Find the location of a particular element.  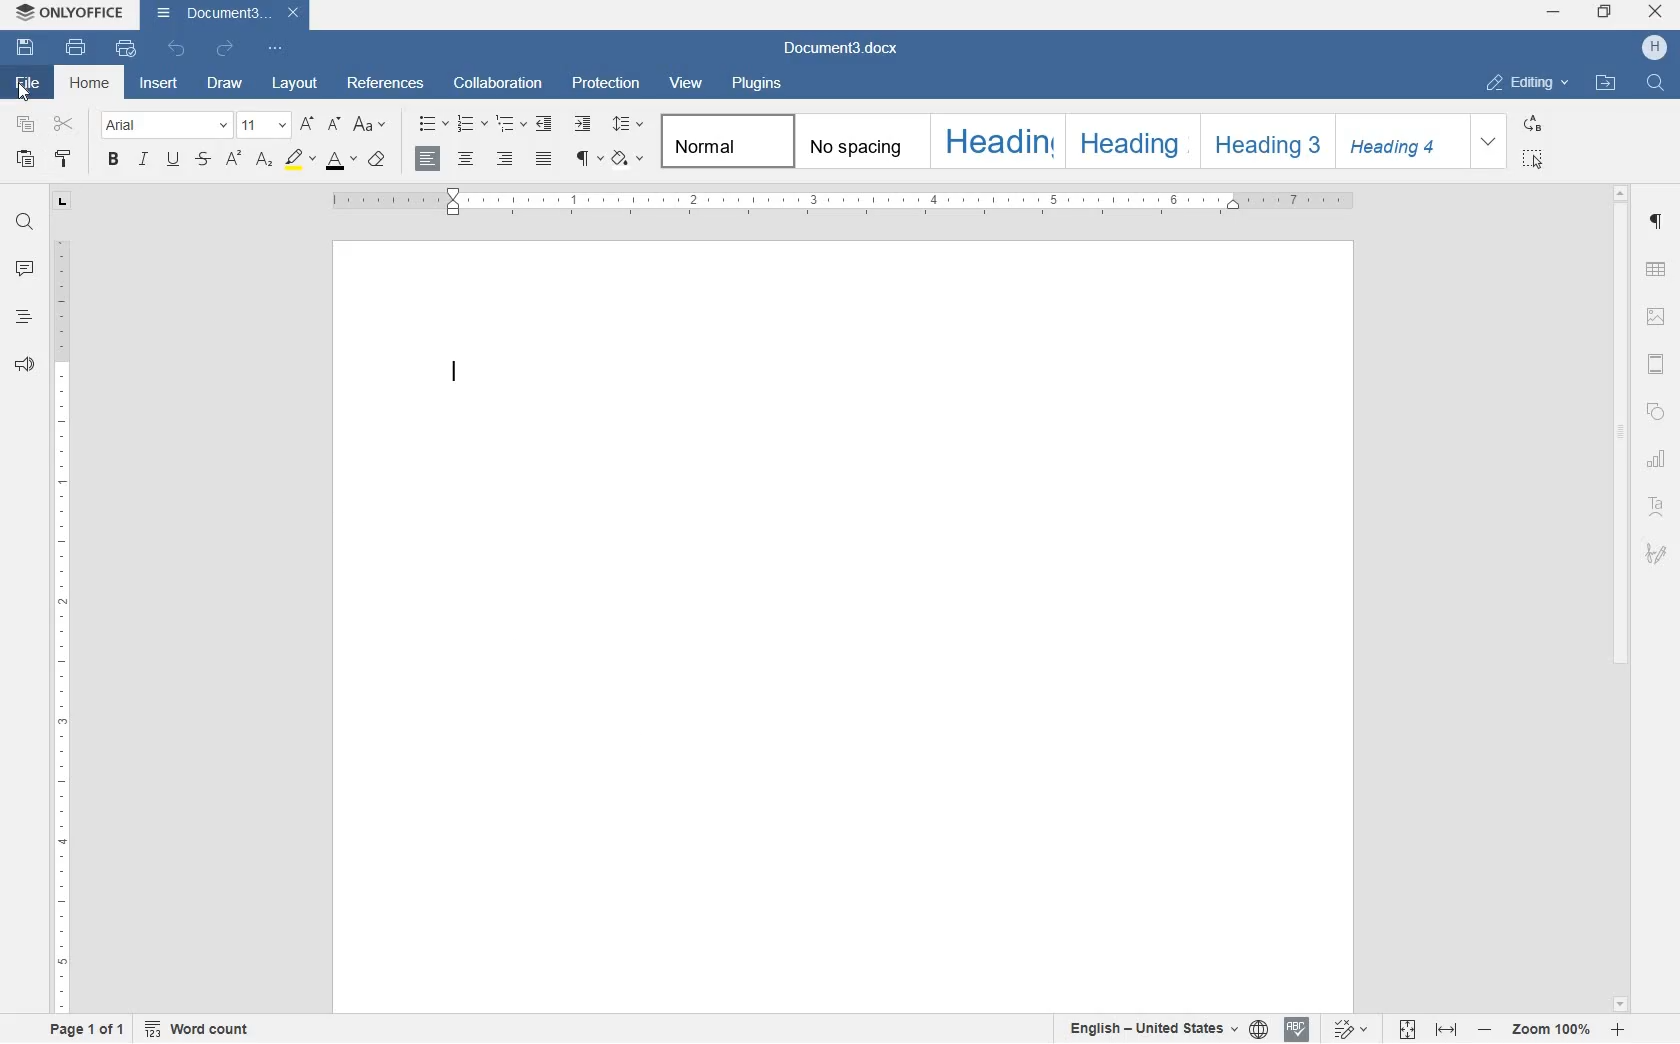

close document3 is located at coordinates (296, 12).